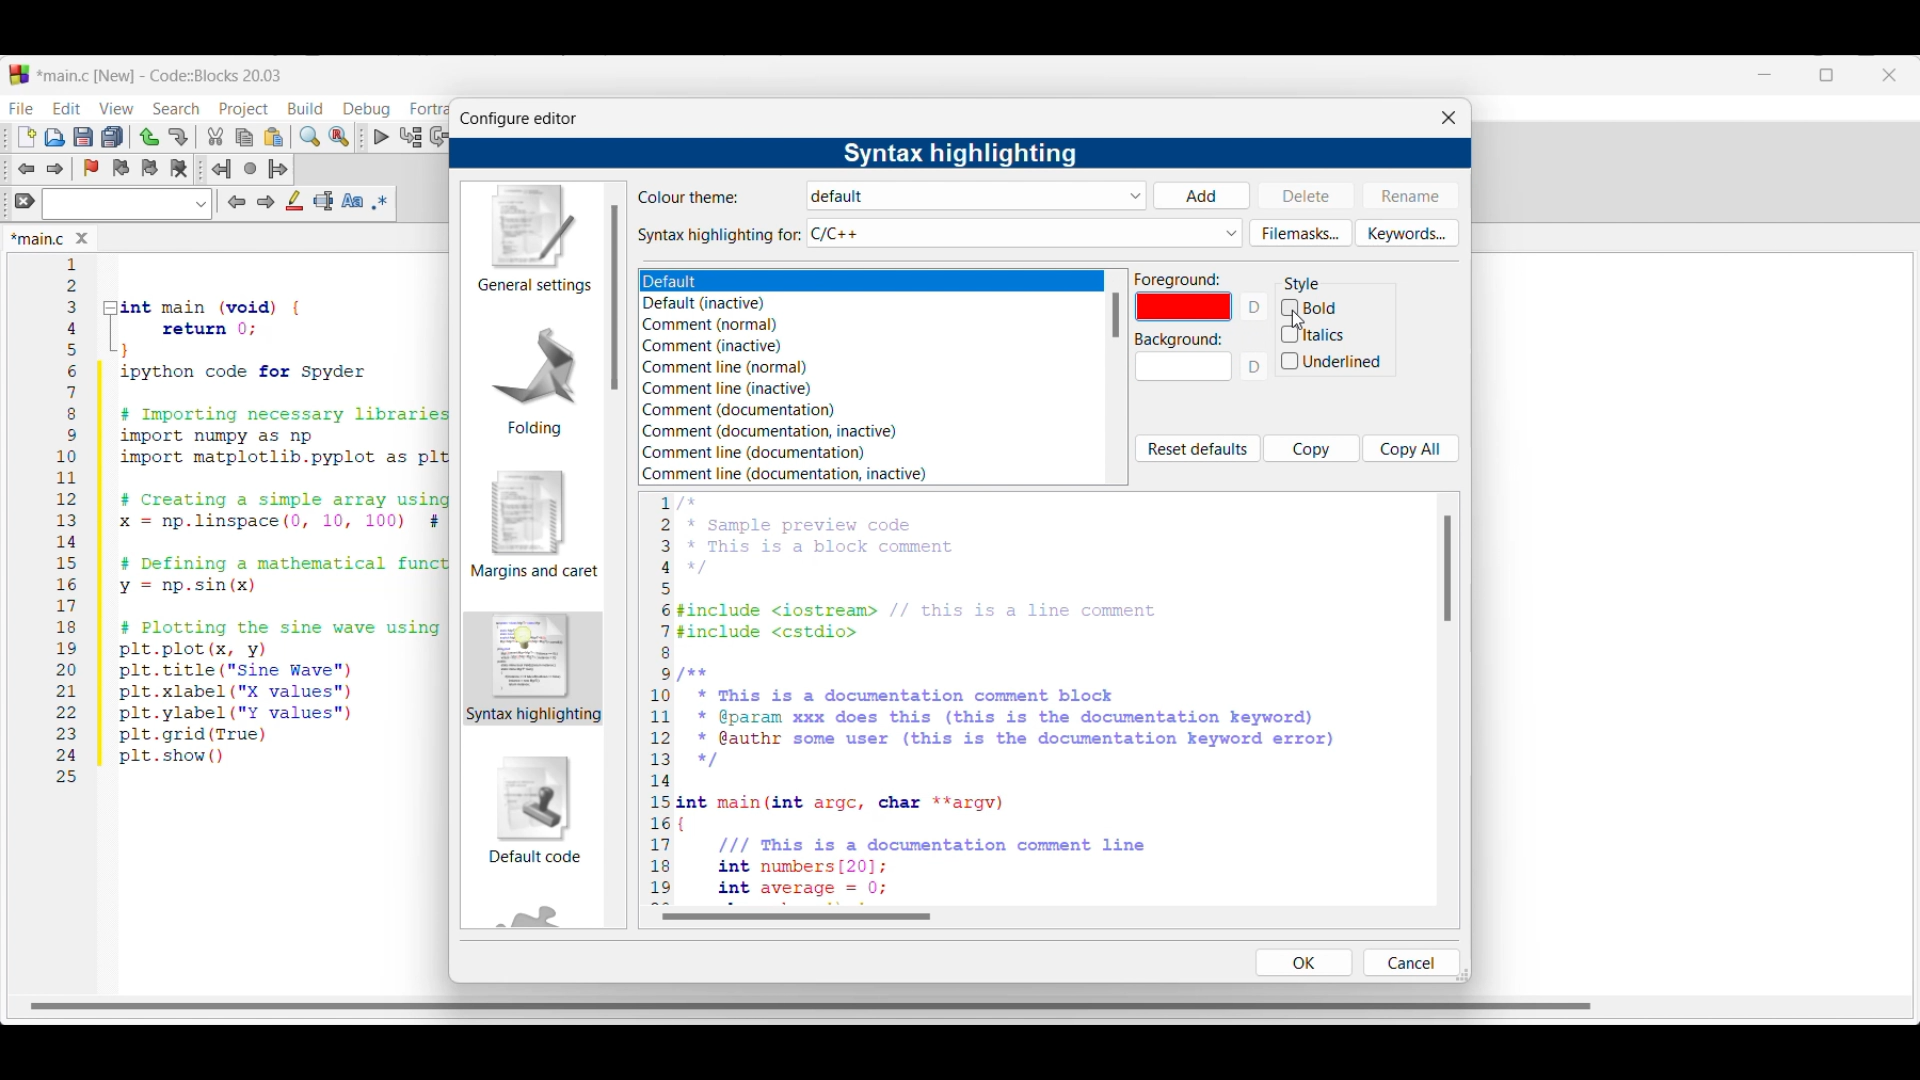 The height and width of the screenshot is (1080, 1920). What do you see at coordinates (68, 108) in the screenshot?
I see `Edit menu` at bounding box center [68, 108].